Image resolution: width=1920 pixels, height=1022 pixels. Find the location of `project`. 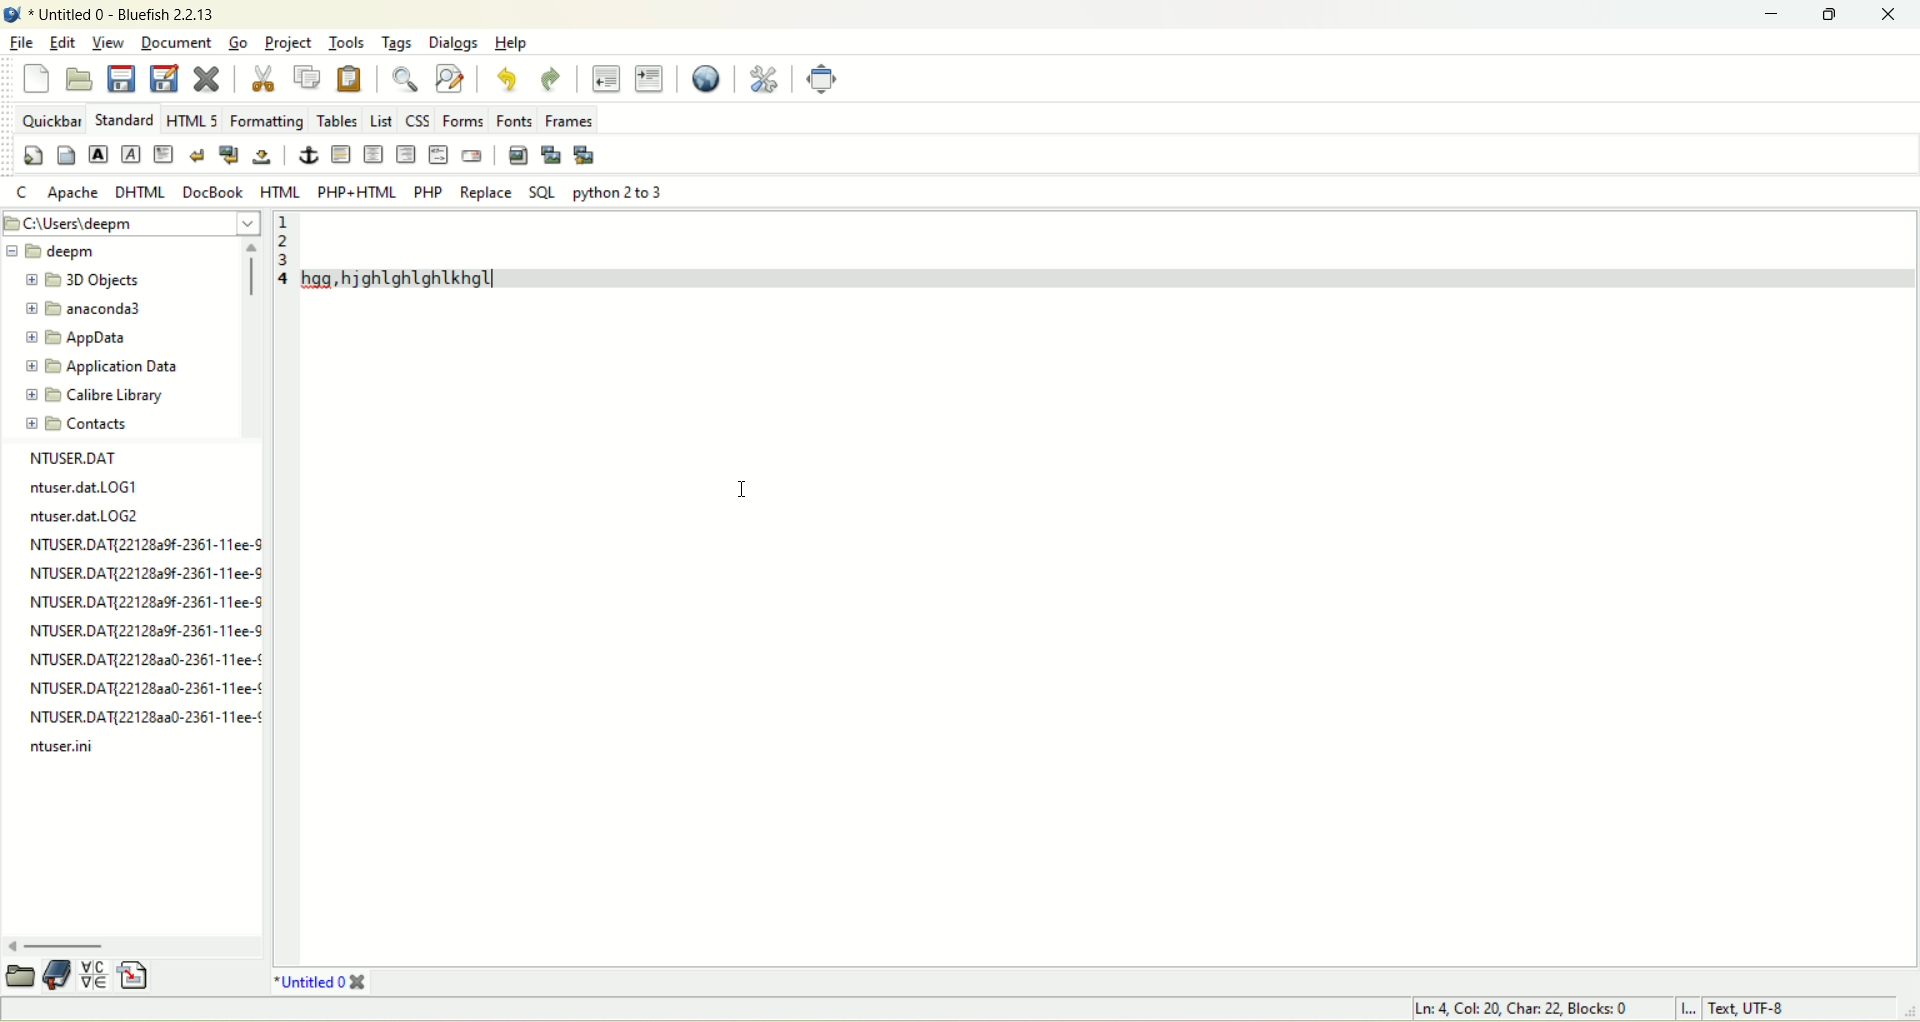

project is located at coordinates (290, 45).